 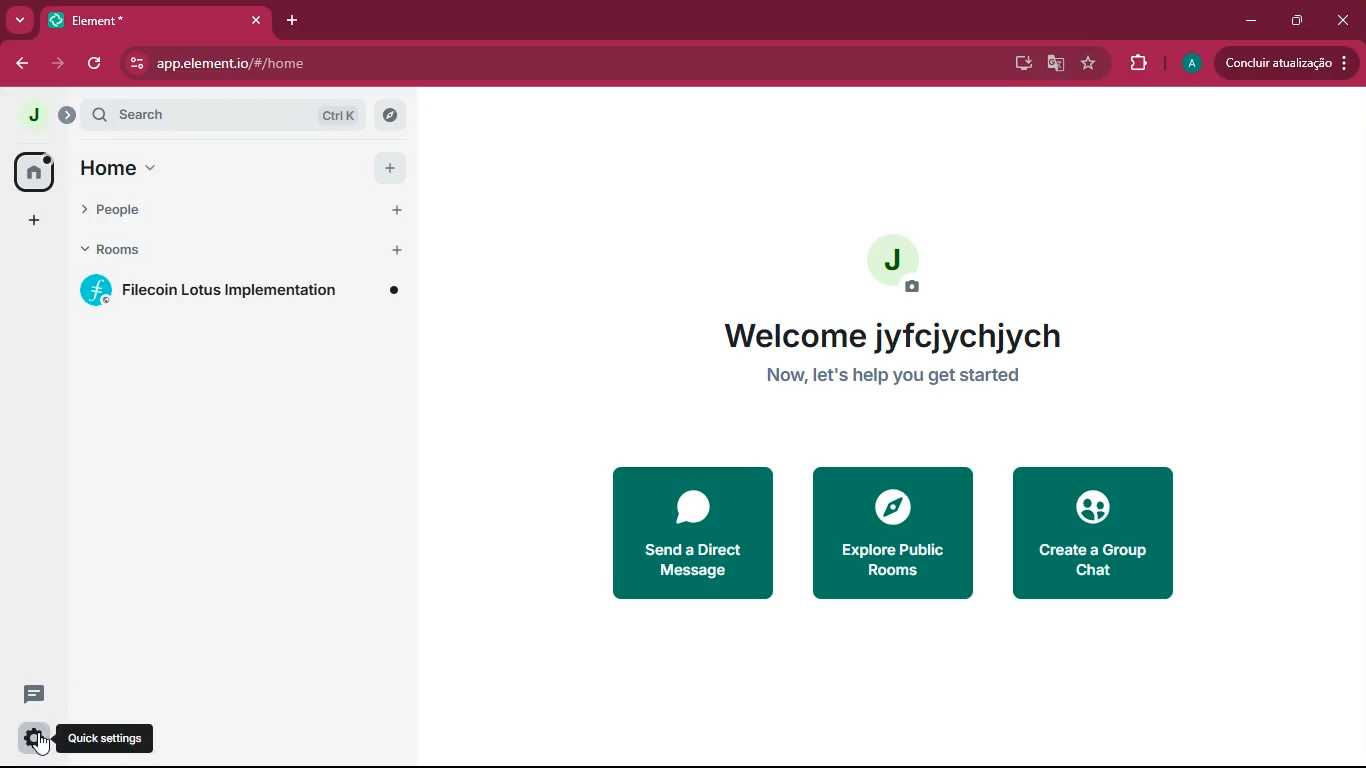 What do you see at coordinates (36, 220) in the screenshot?
I see `more` at bounding box center [36, 220].